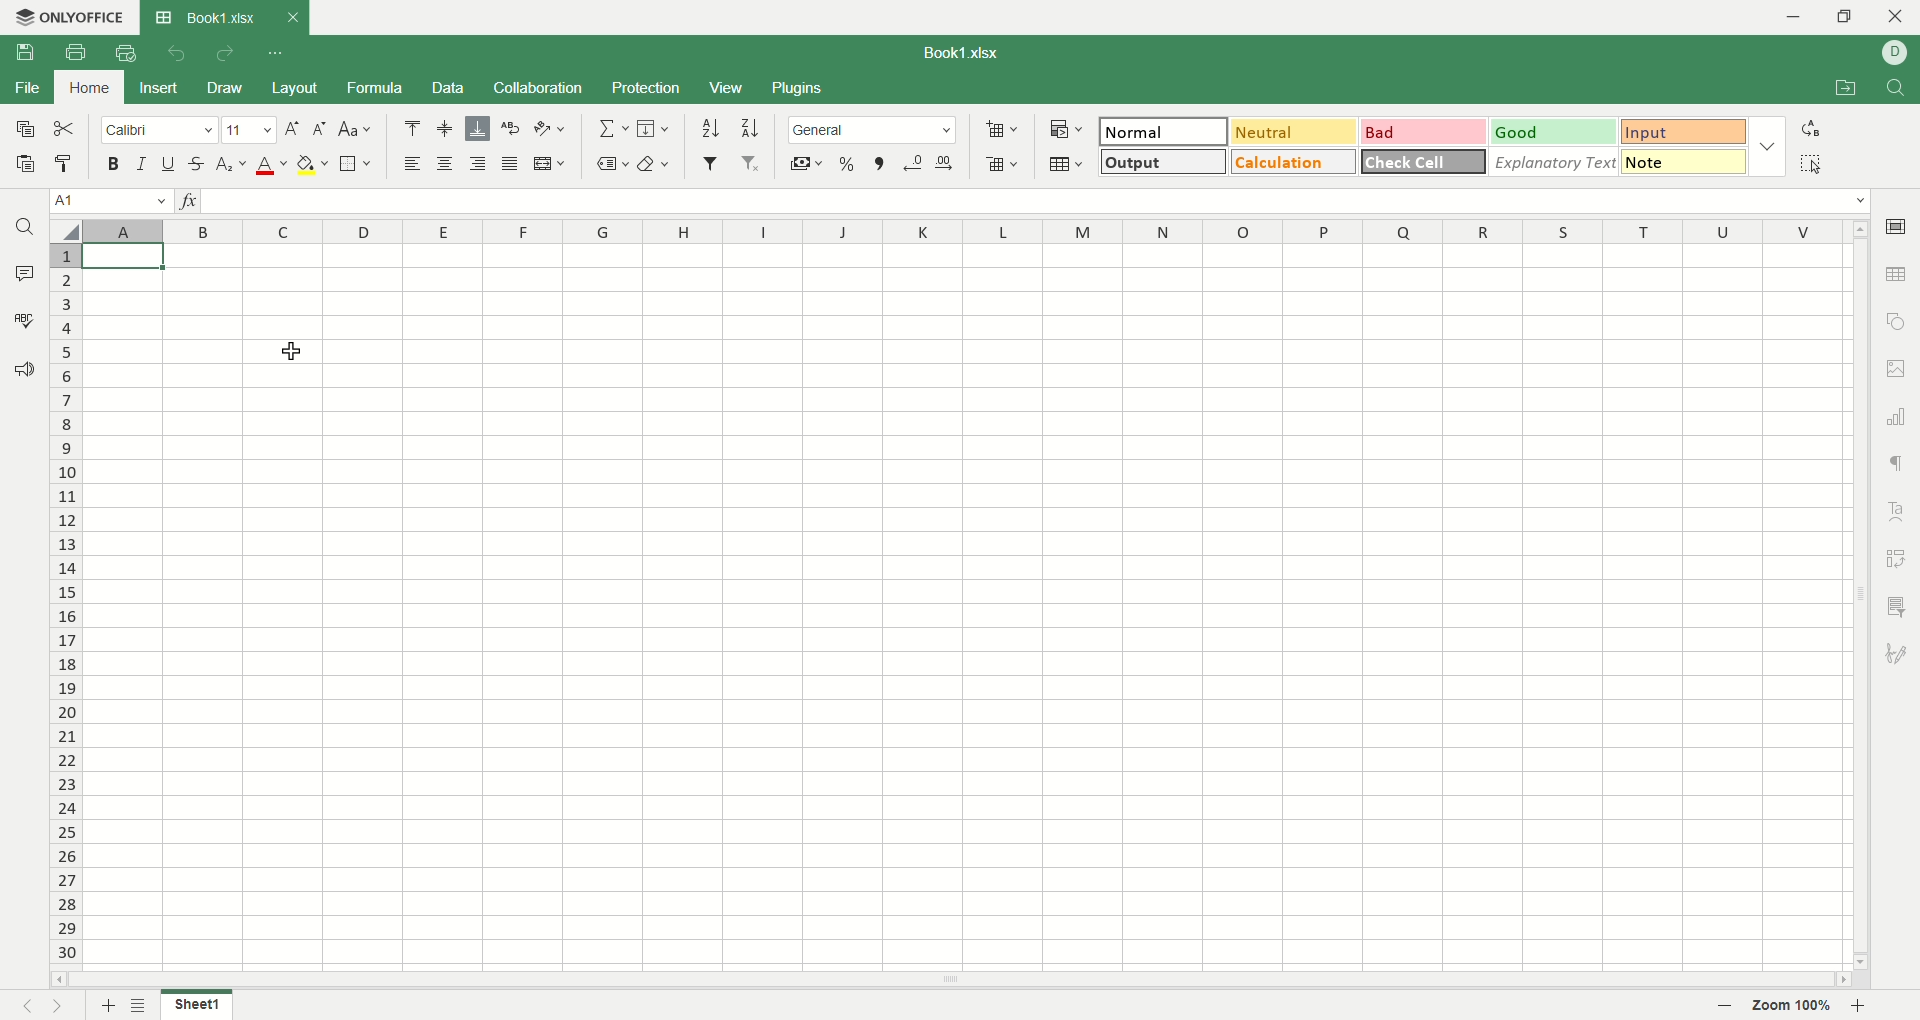 This screenshot has height=1020, width=1920. Describe the element at coordinates (277, 55) in the screenshot. I see `quick access toolbar` at that location.